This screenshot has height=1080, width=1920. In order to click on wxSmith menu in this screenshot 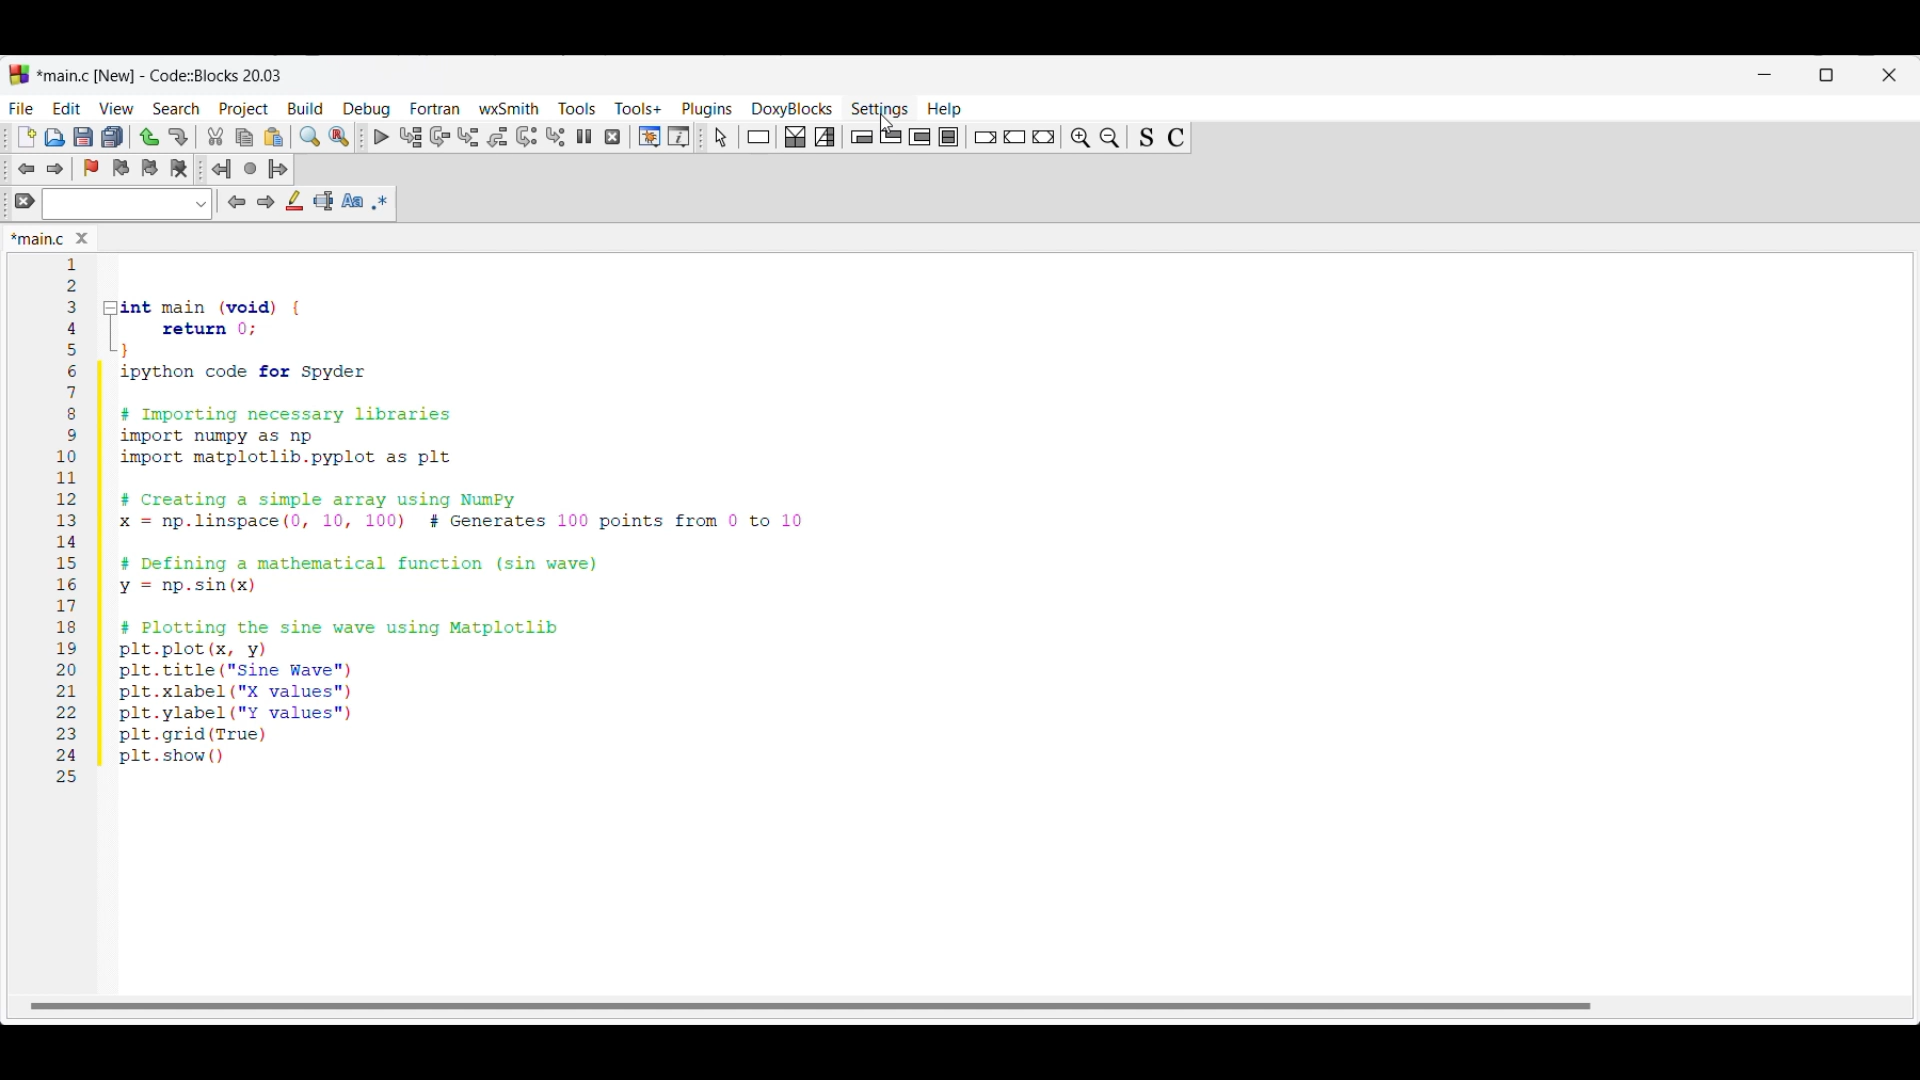, I will do `click(510, 108)`.